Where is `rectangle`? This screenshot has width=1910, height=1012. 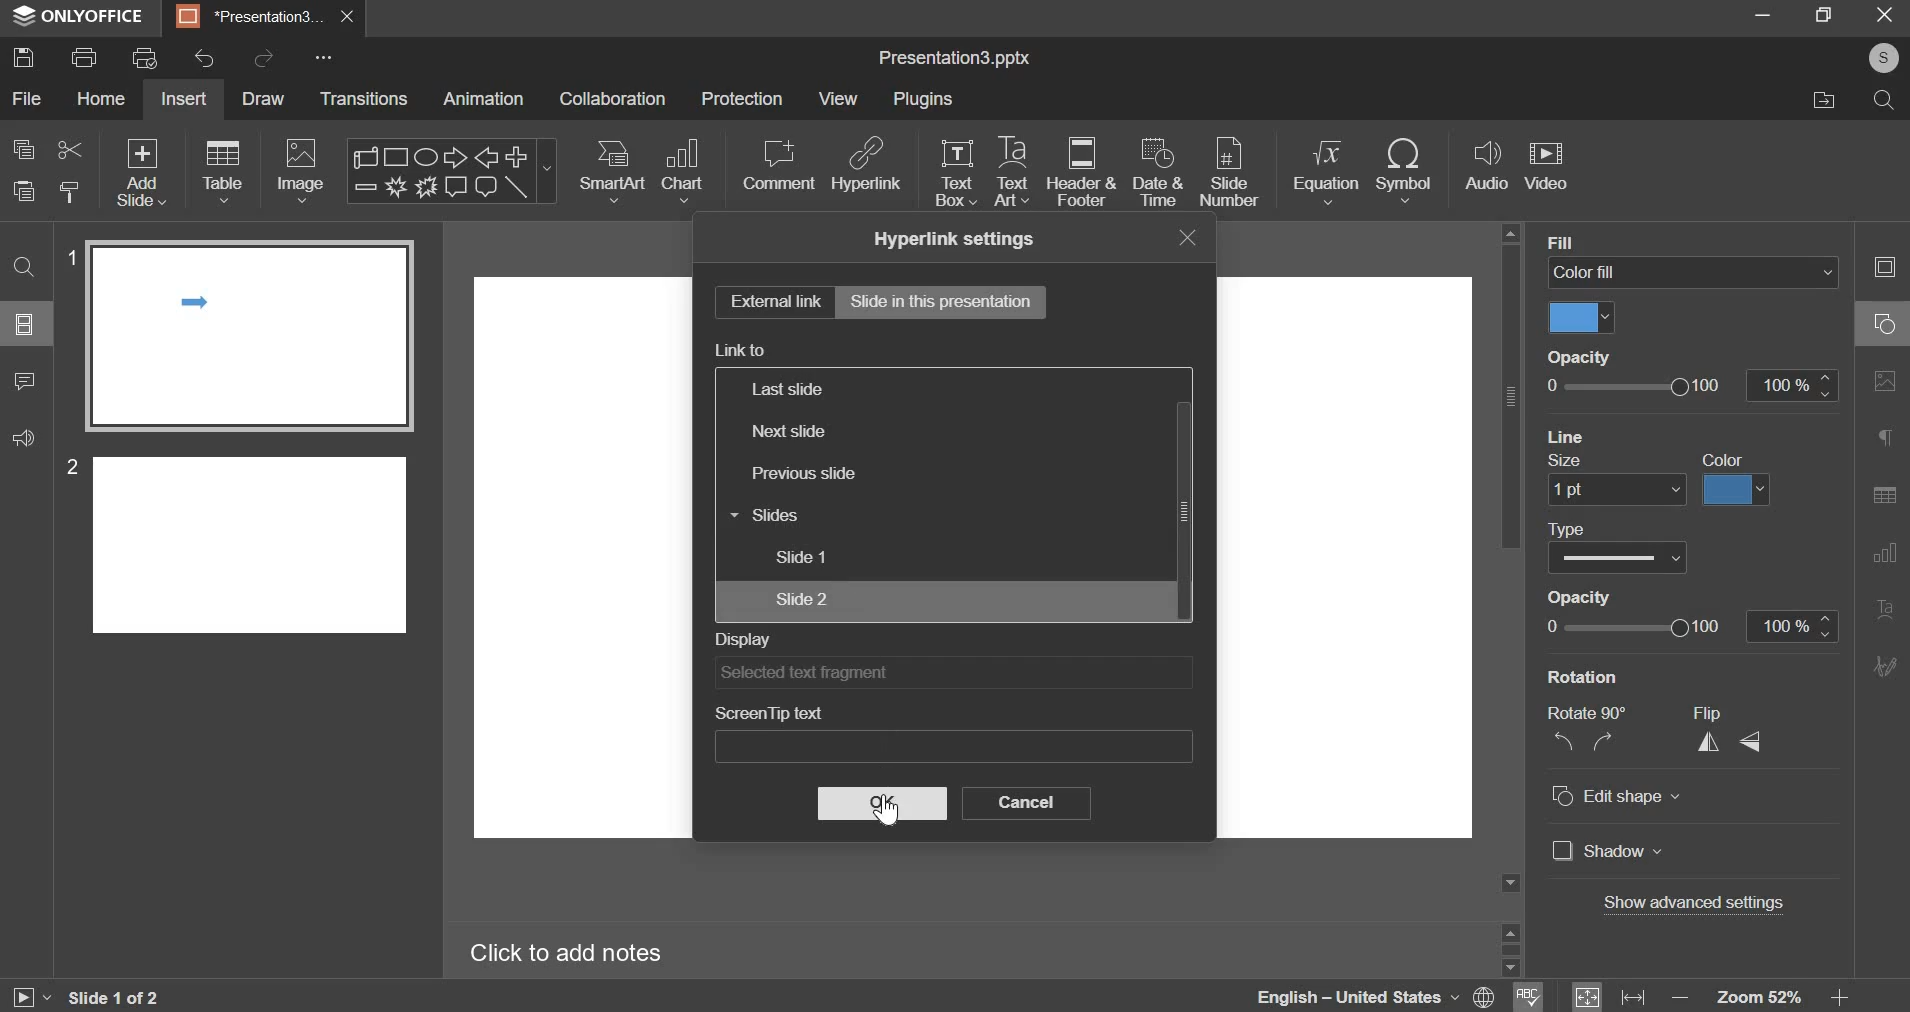
rectangle is located at coordinates (398, 156).